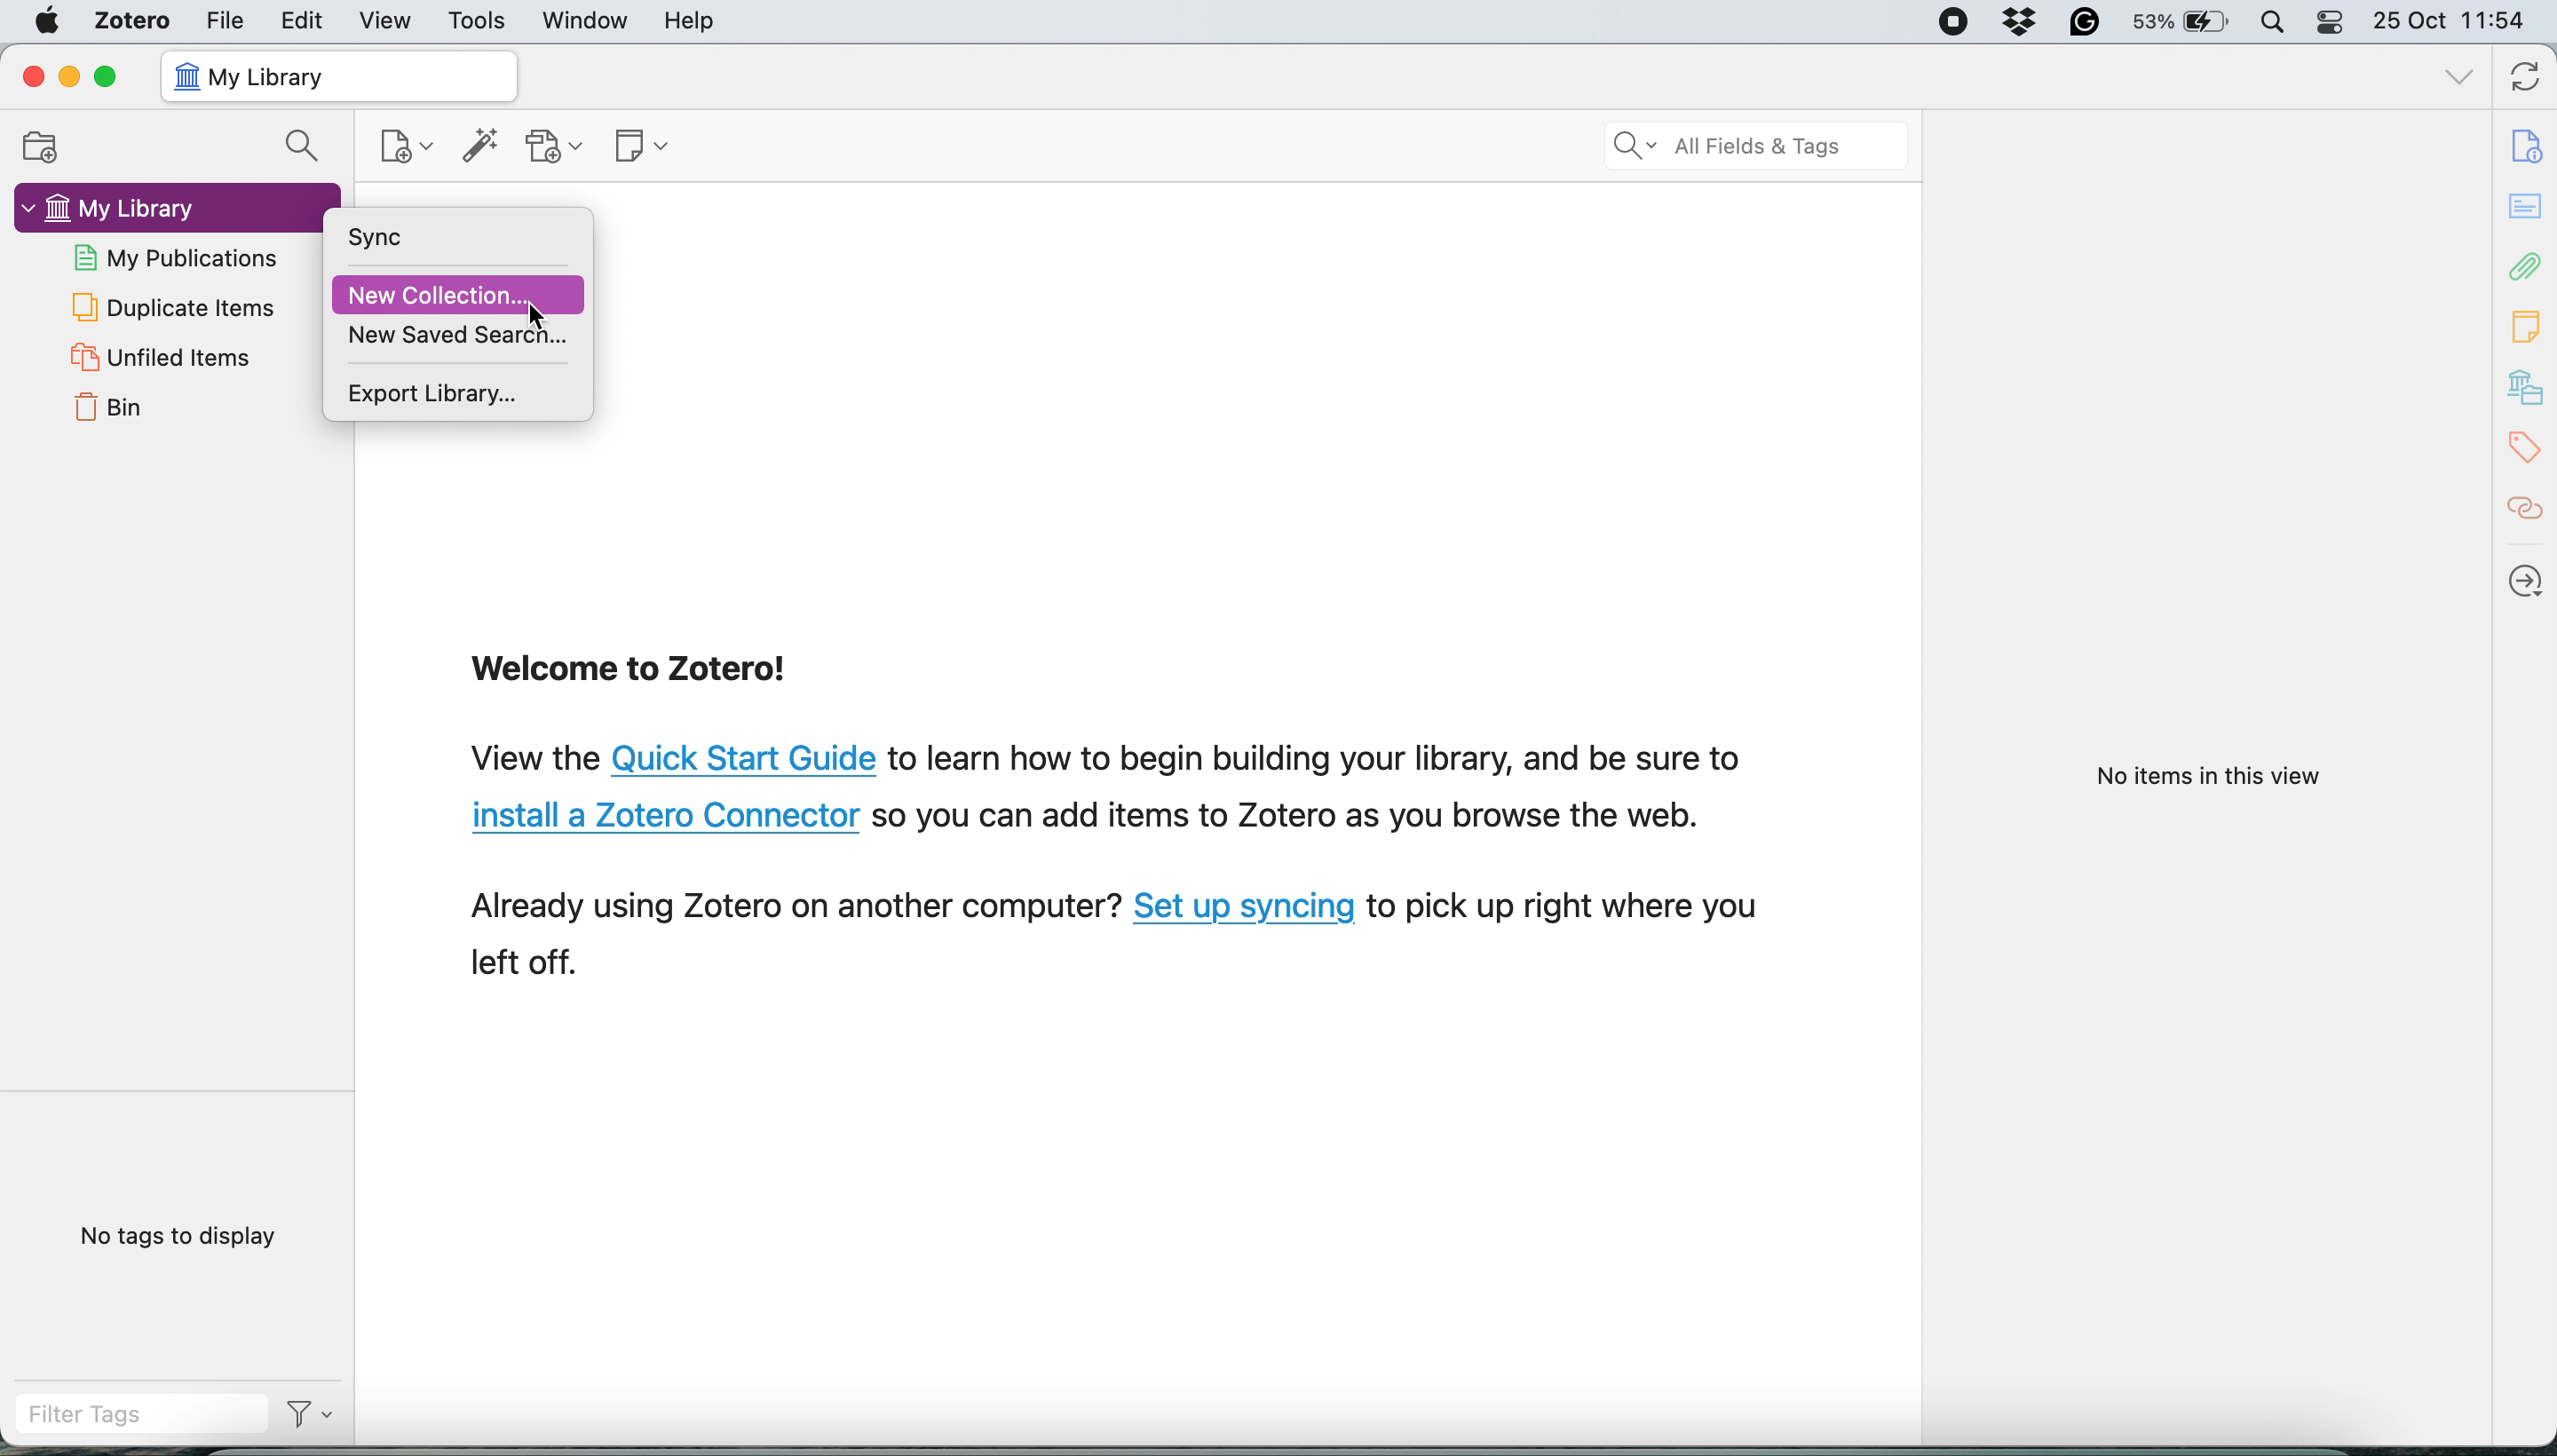  I want to click on system logo, so click(44, 21).